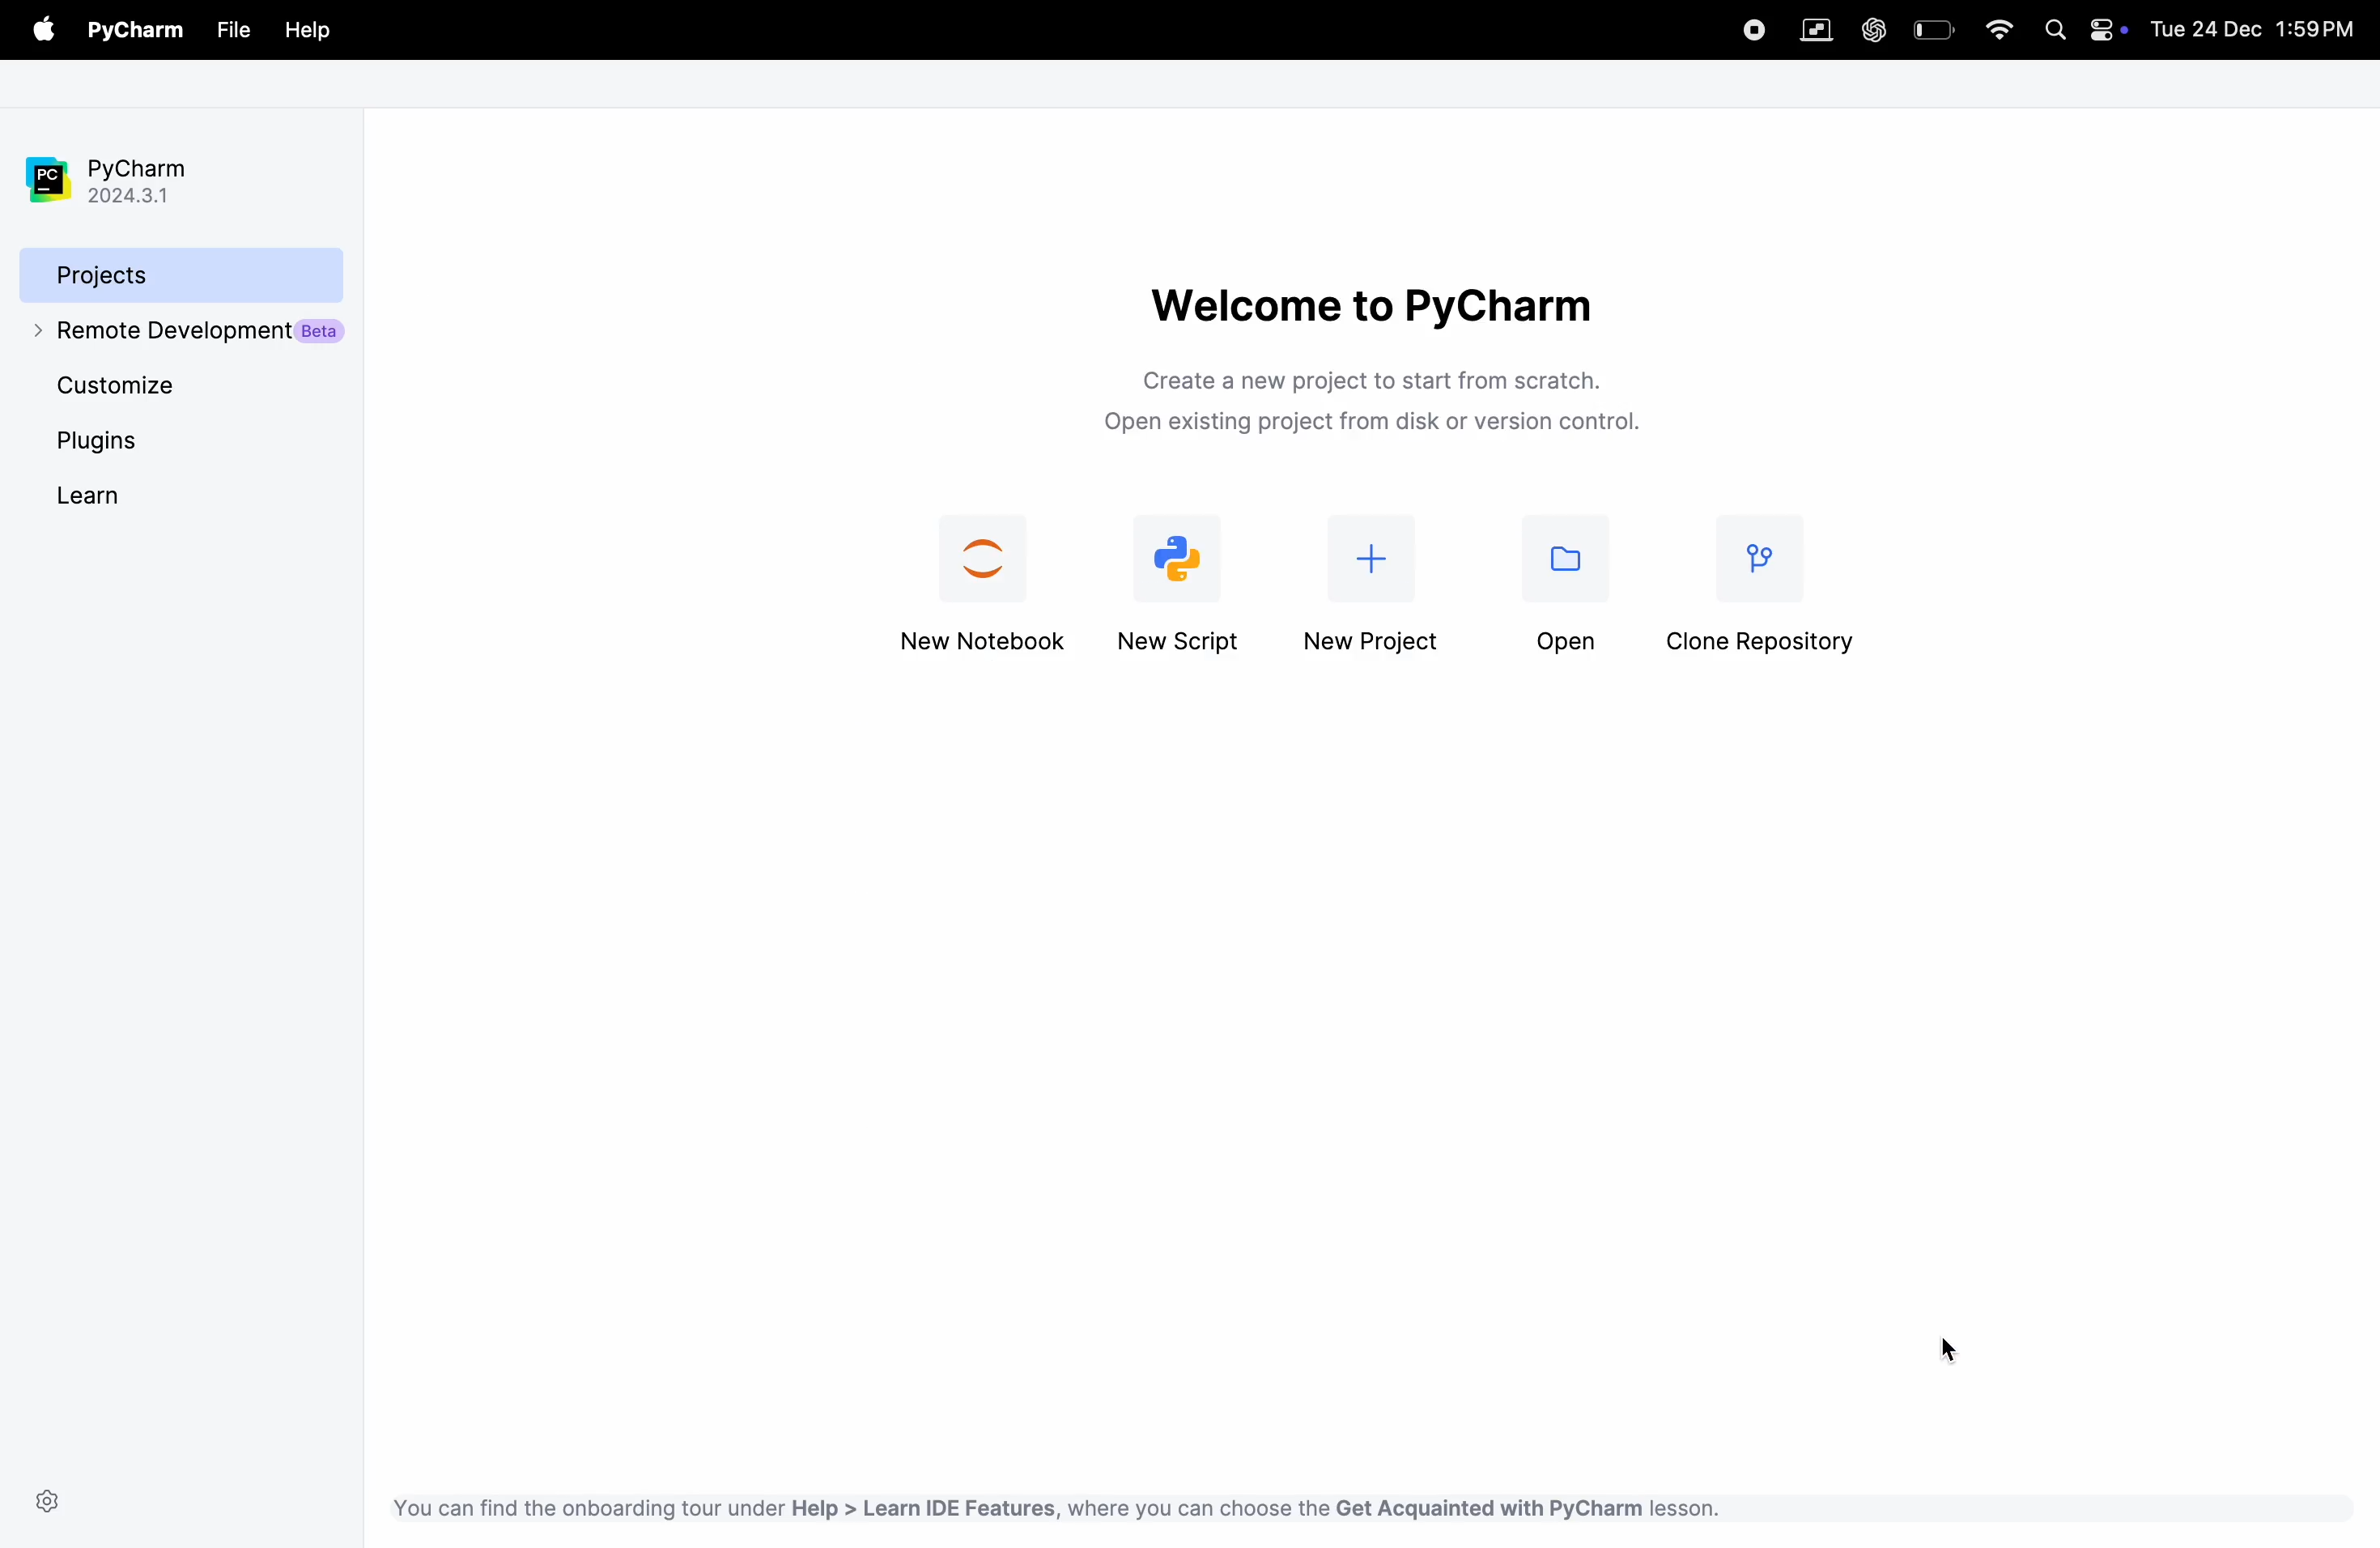  Describe the element at coordinates (1998, 33) in the screenshot. I see `wifi` at that location.